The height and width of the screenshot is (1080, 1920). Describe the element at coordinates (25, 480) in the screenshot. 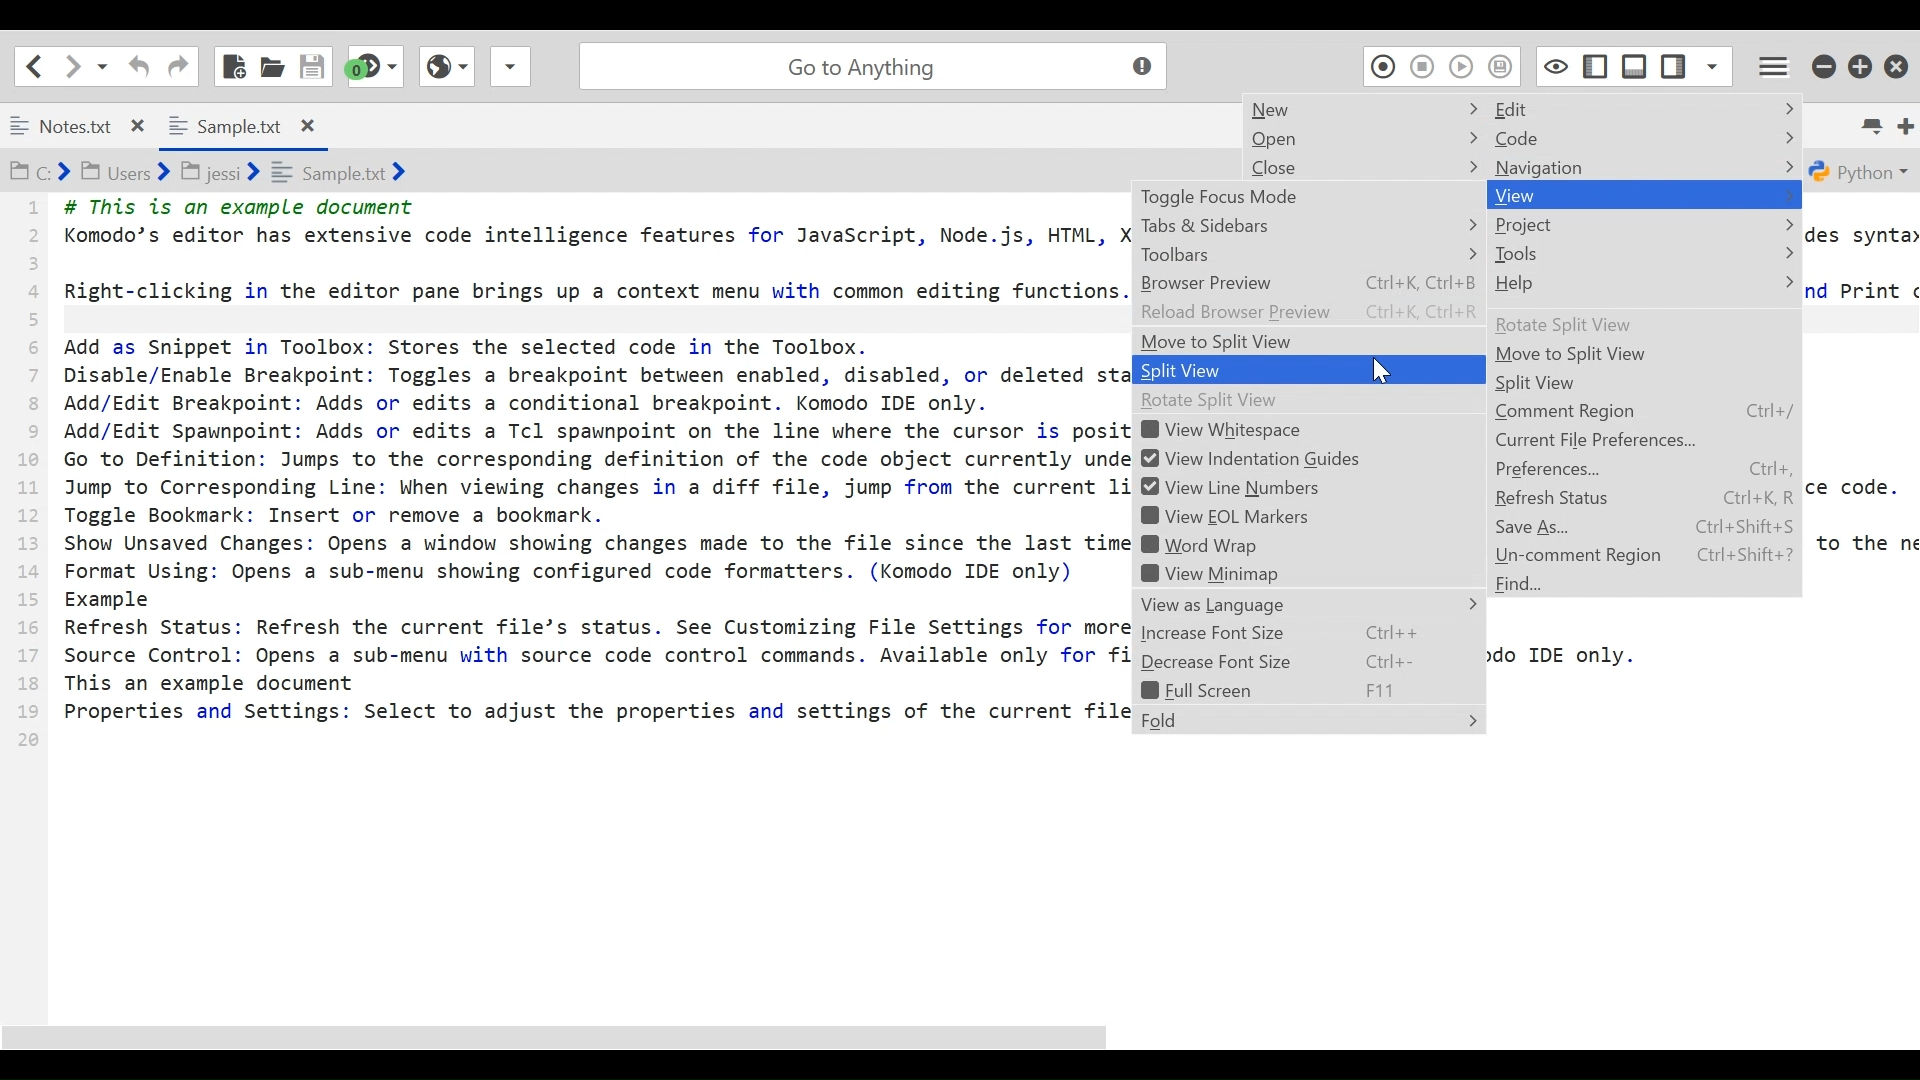

I see `1 2 3 4 5 6 7 8 9 10 11 12 13 14 15 16 17 18 19 20` at that location.